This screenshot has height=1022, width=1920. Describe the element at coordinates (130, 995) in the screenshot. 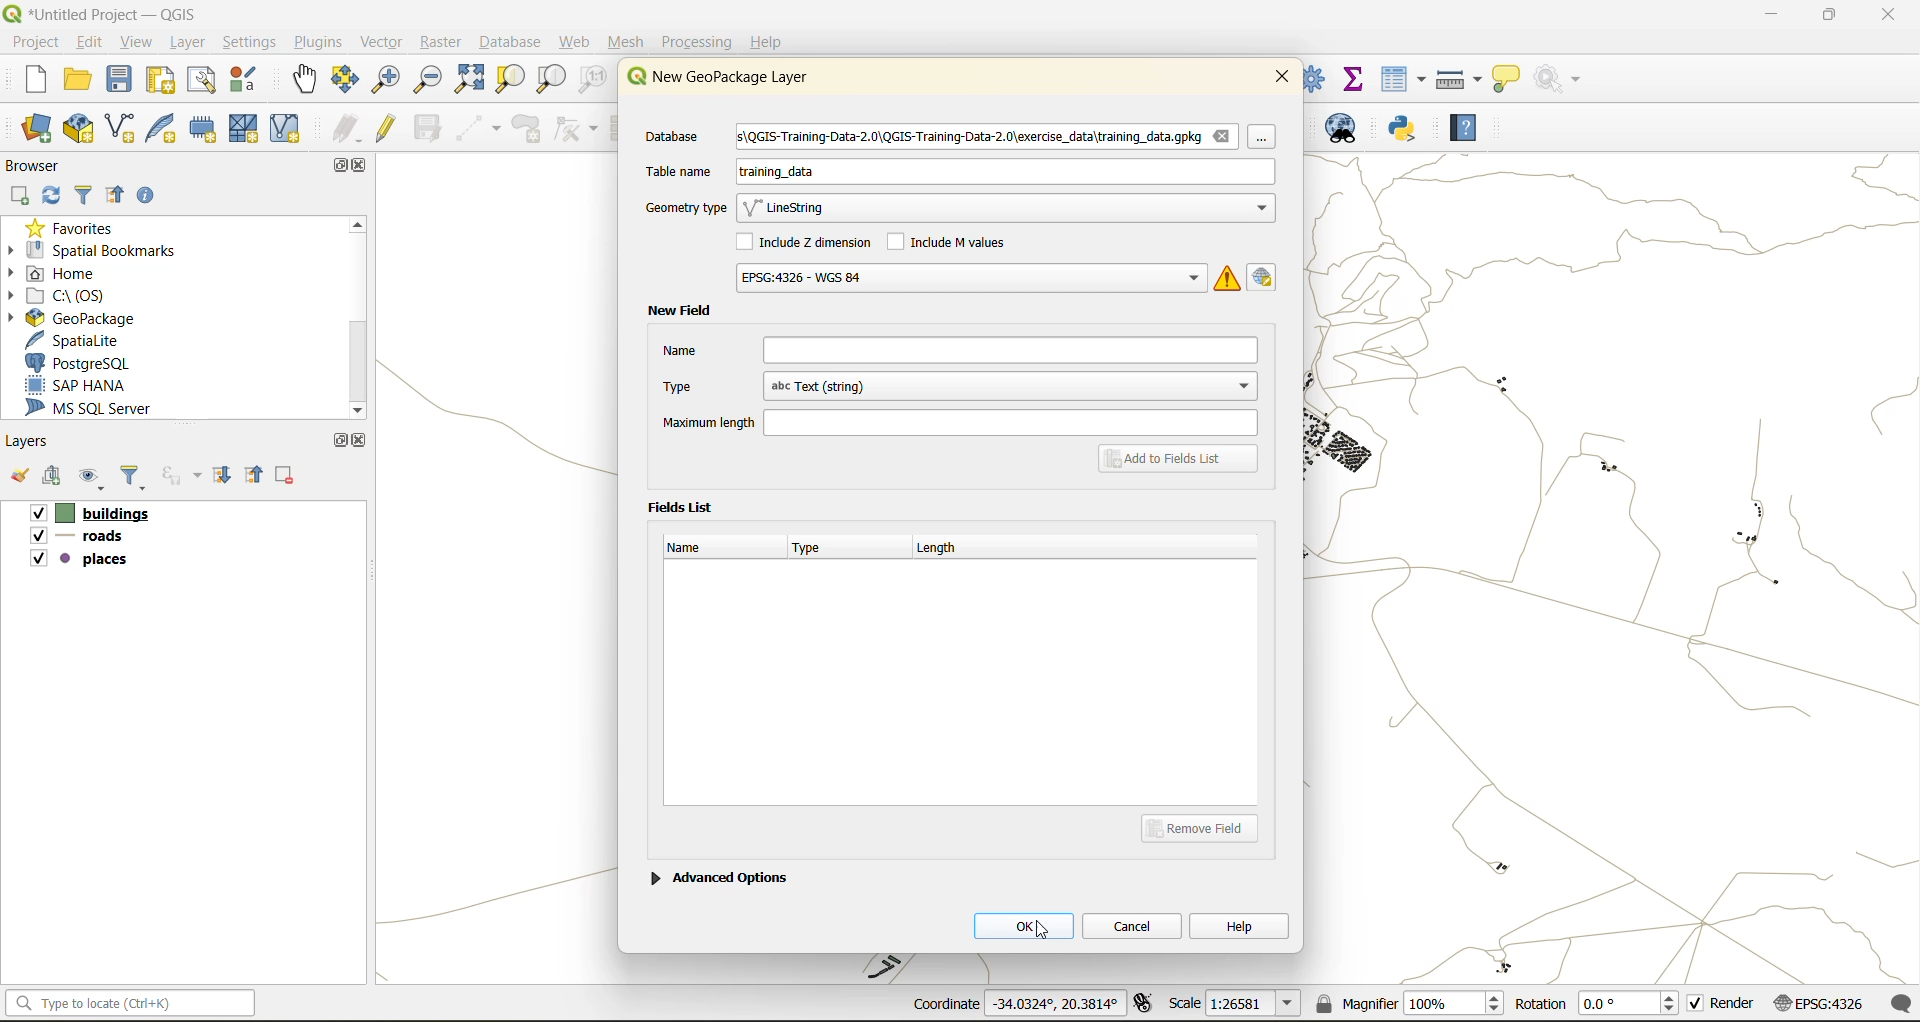

I see `Type to locate (Ctrl+K)` at that location.